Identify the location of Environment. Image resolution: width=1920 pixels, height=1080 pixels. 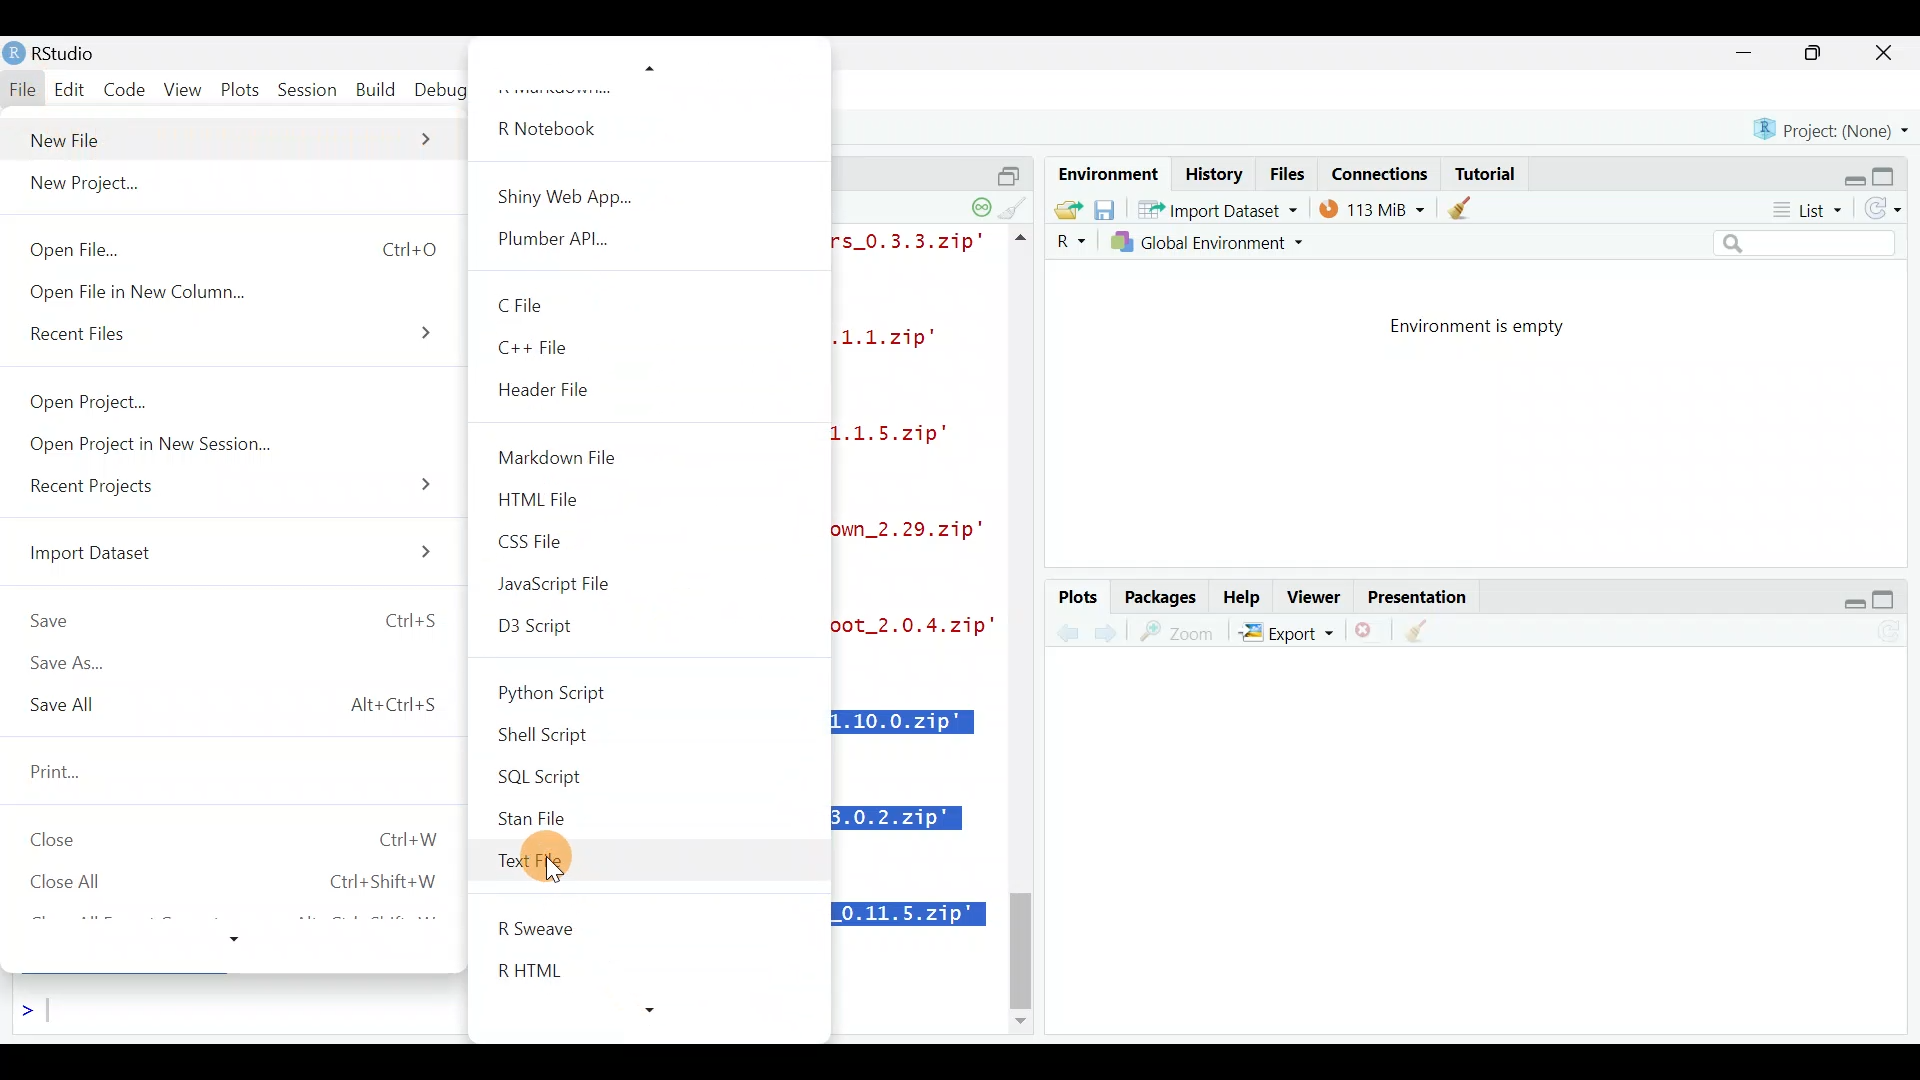
(1105, 173).